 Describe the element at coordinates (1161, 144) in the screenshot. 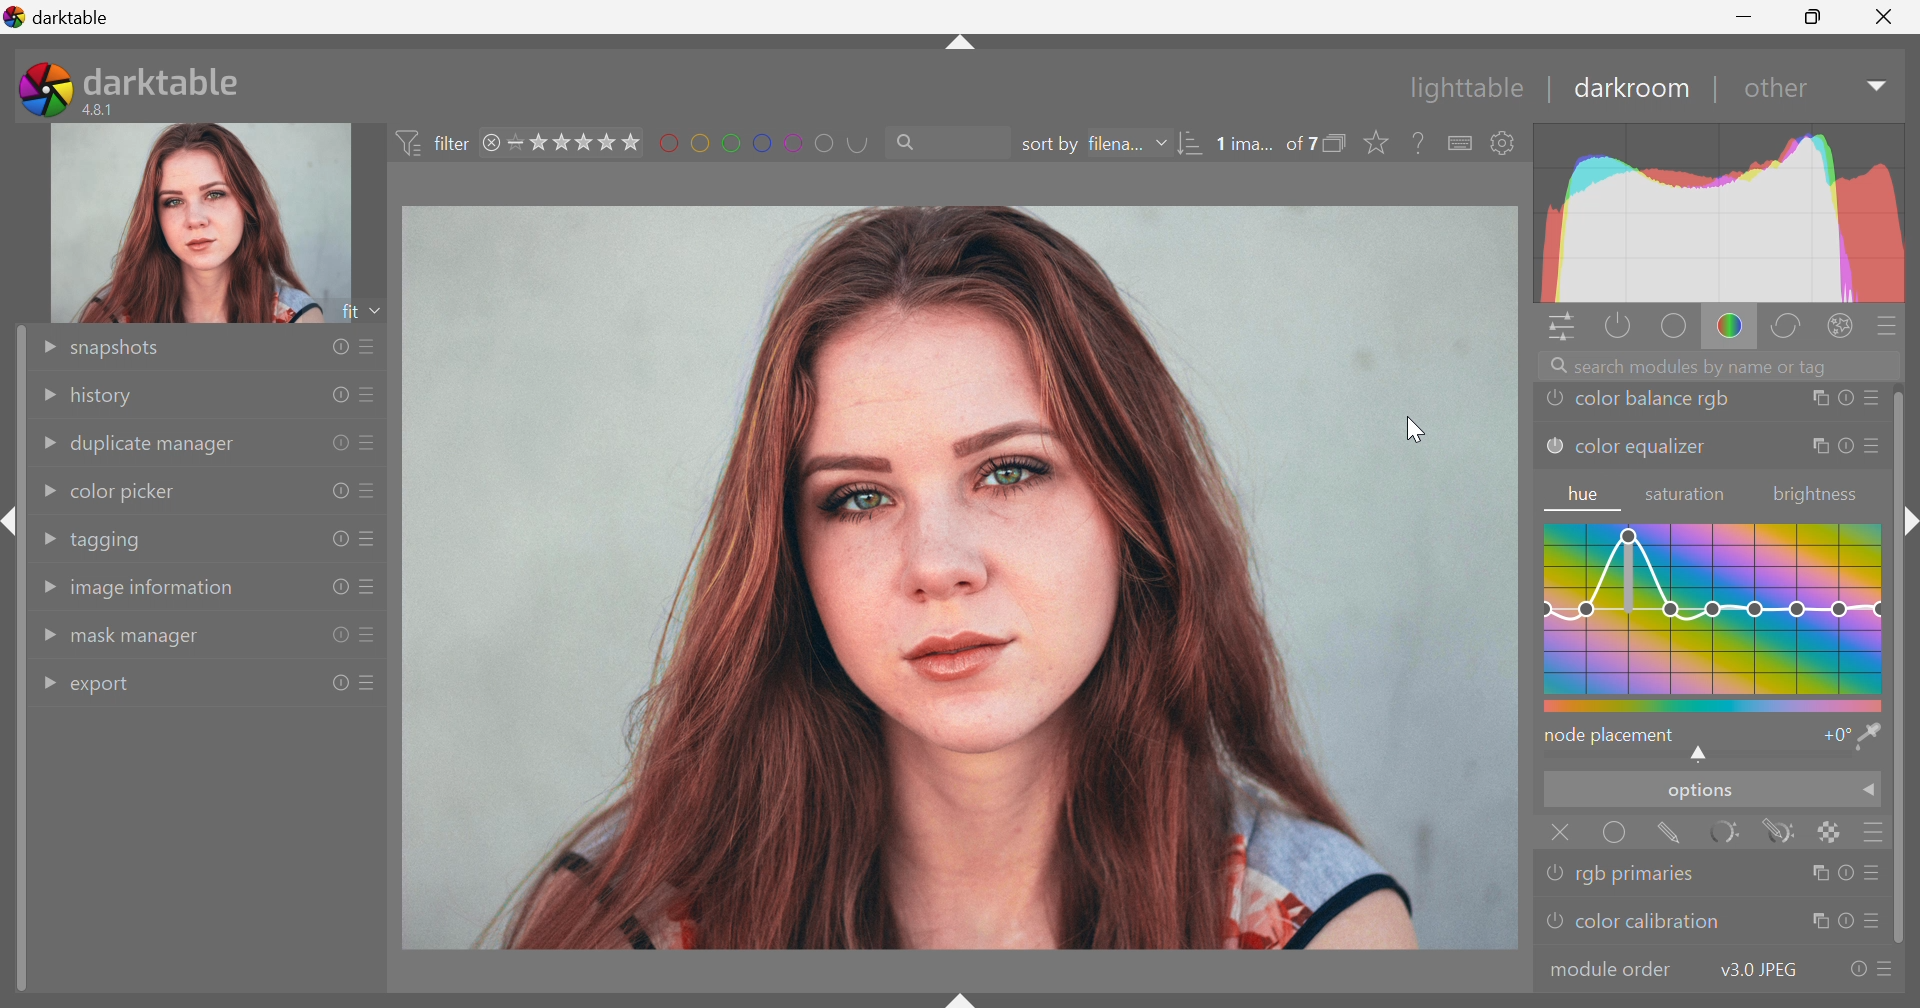

I see `Drop Down` at that location.